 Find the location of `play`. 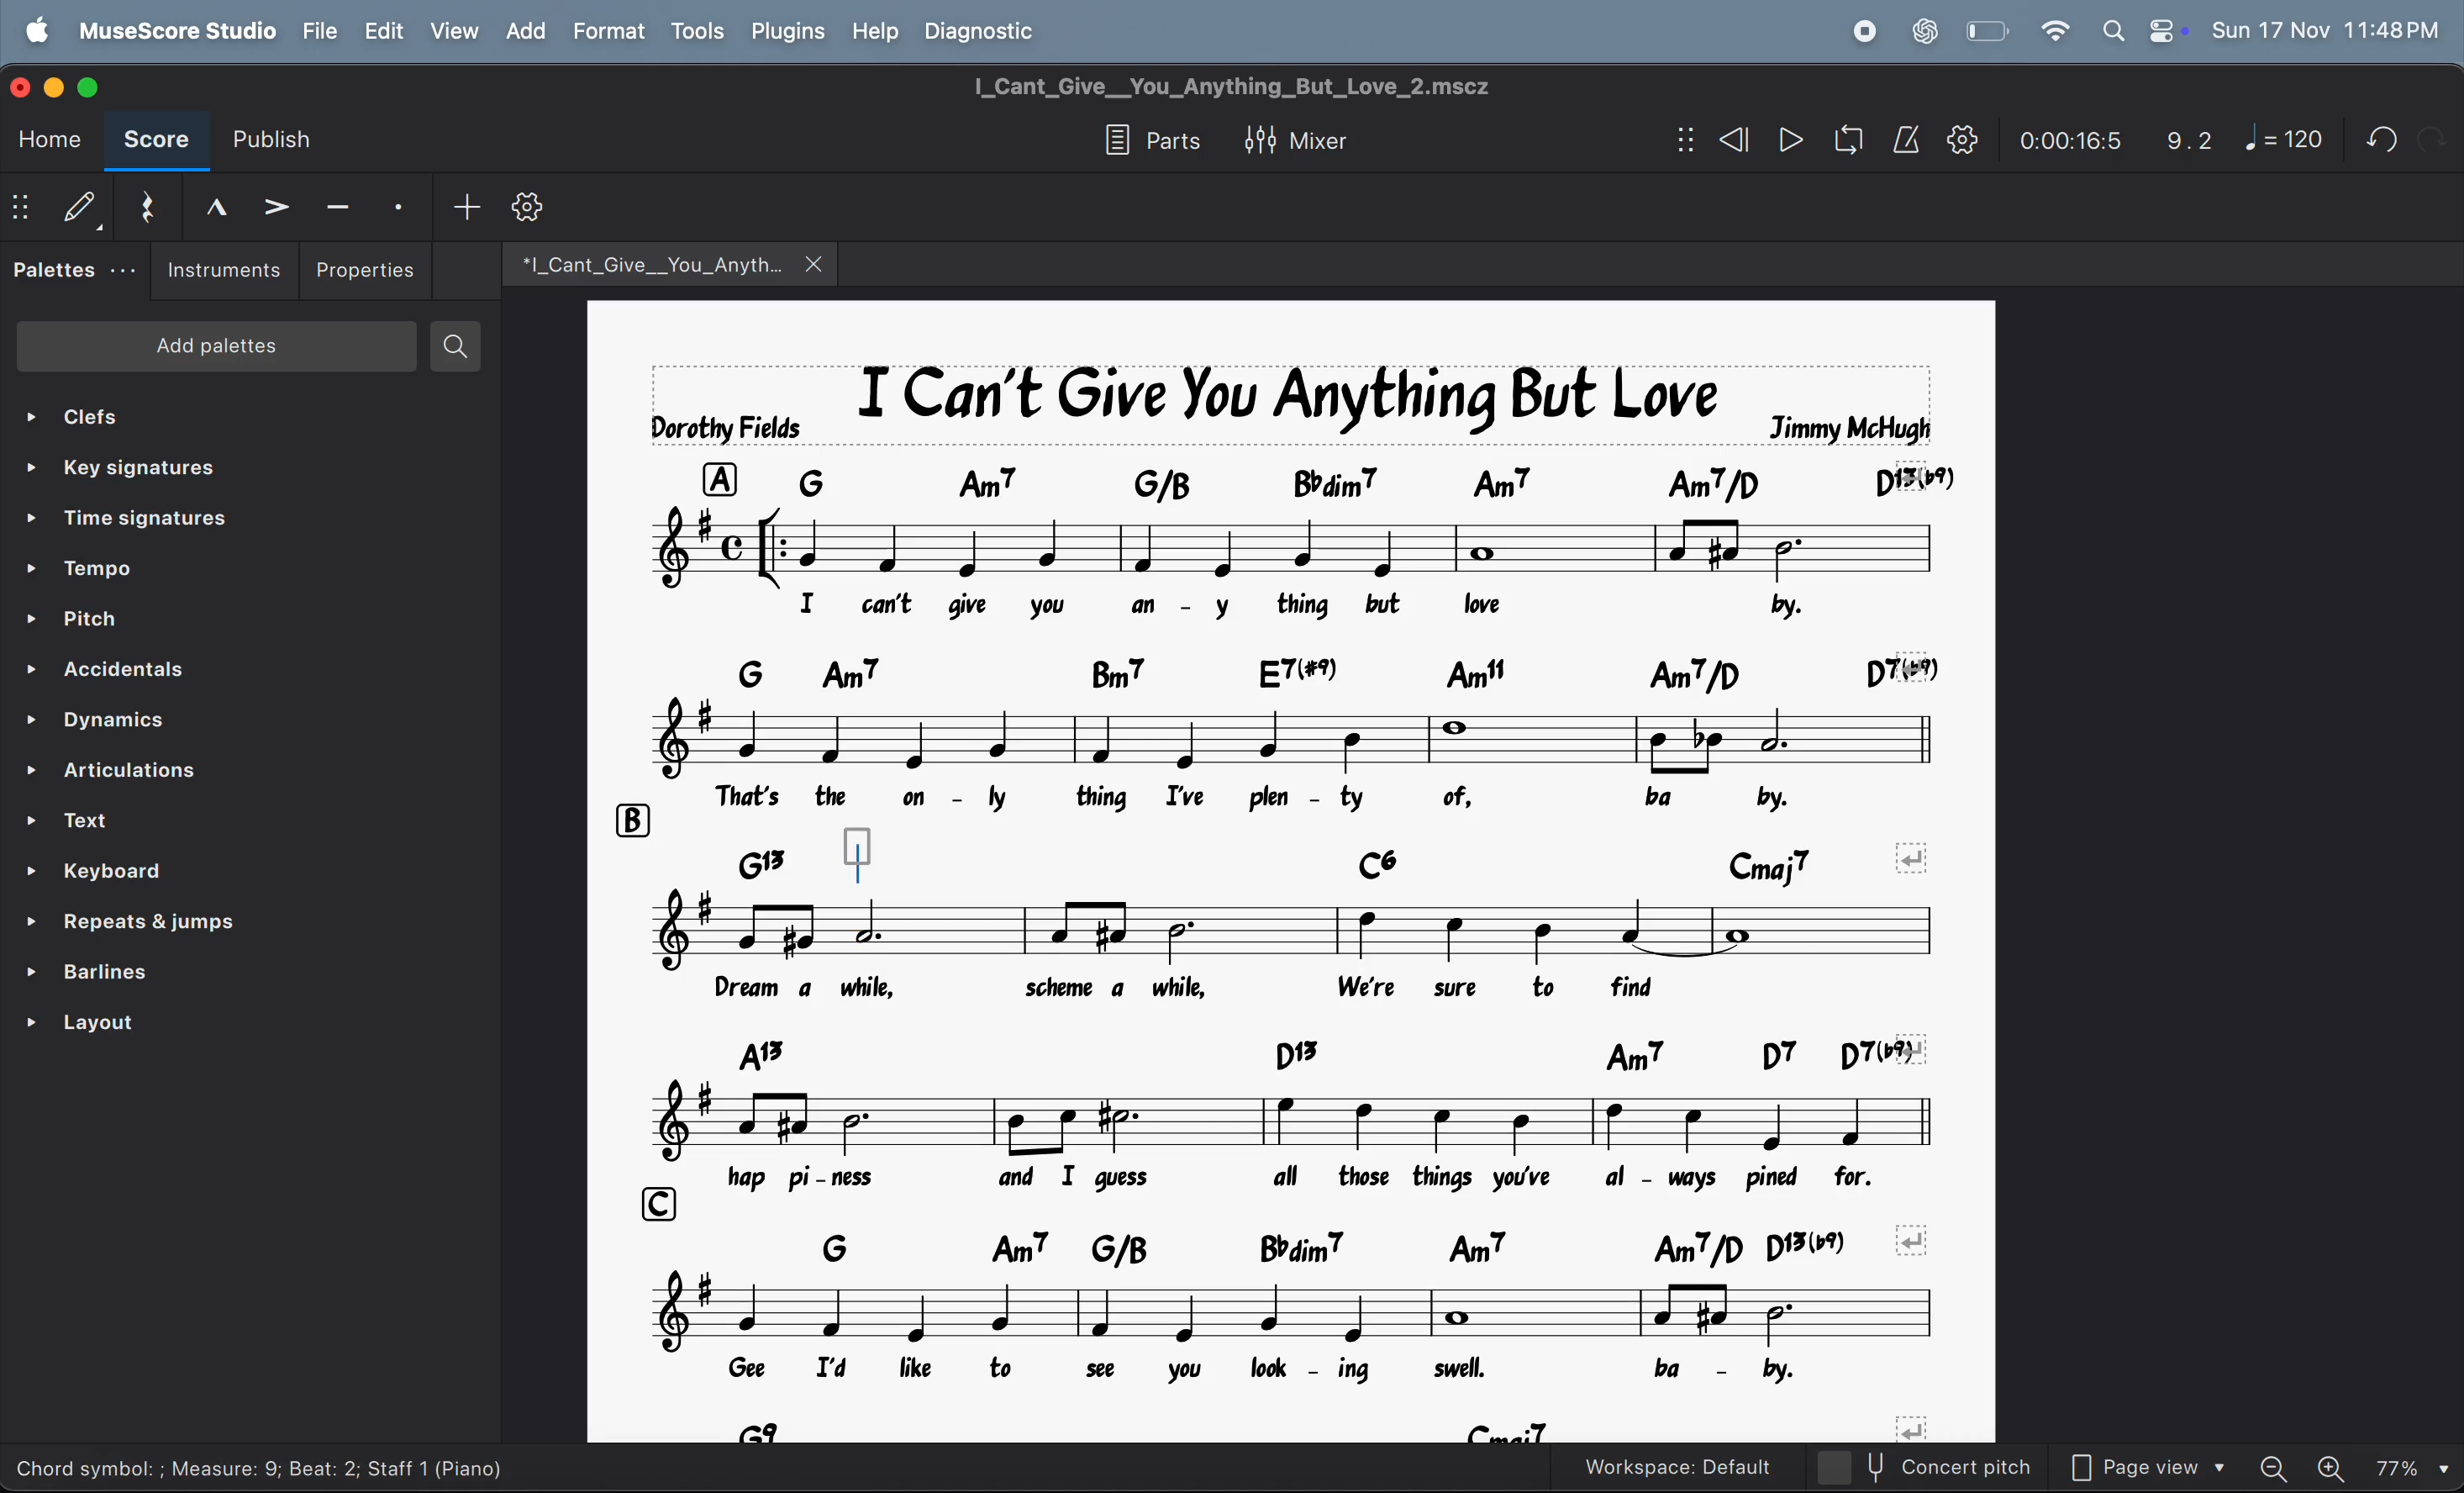

play is located at coordinates (1782, 139).